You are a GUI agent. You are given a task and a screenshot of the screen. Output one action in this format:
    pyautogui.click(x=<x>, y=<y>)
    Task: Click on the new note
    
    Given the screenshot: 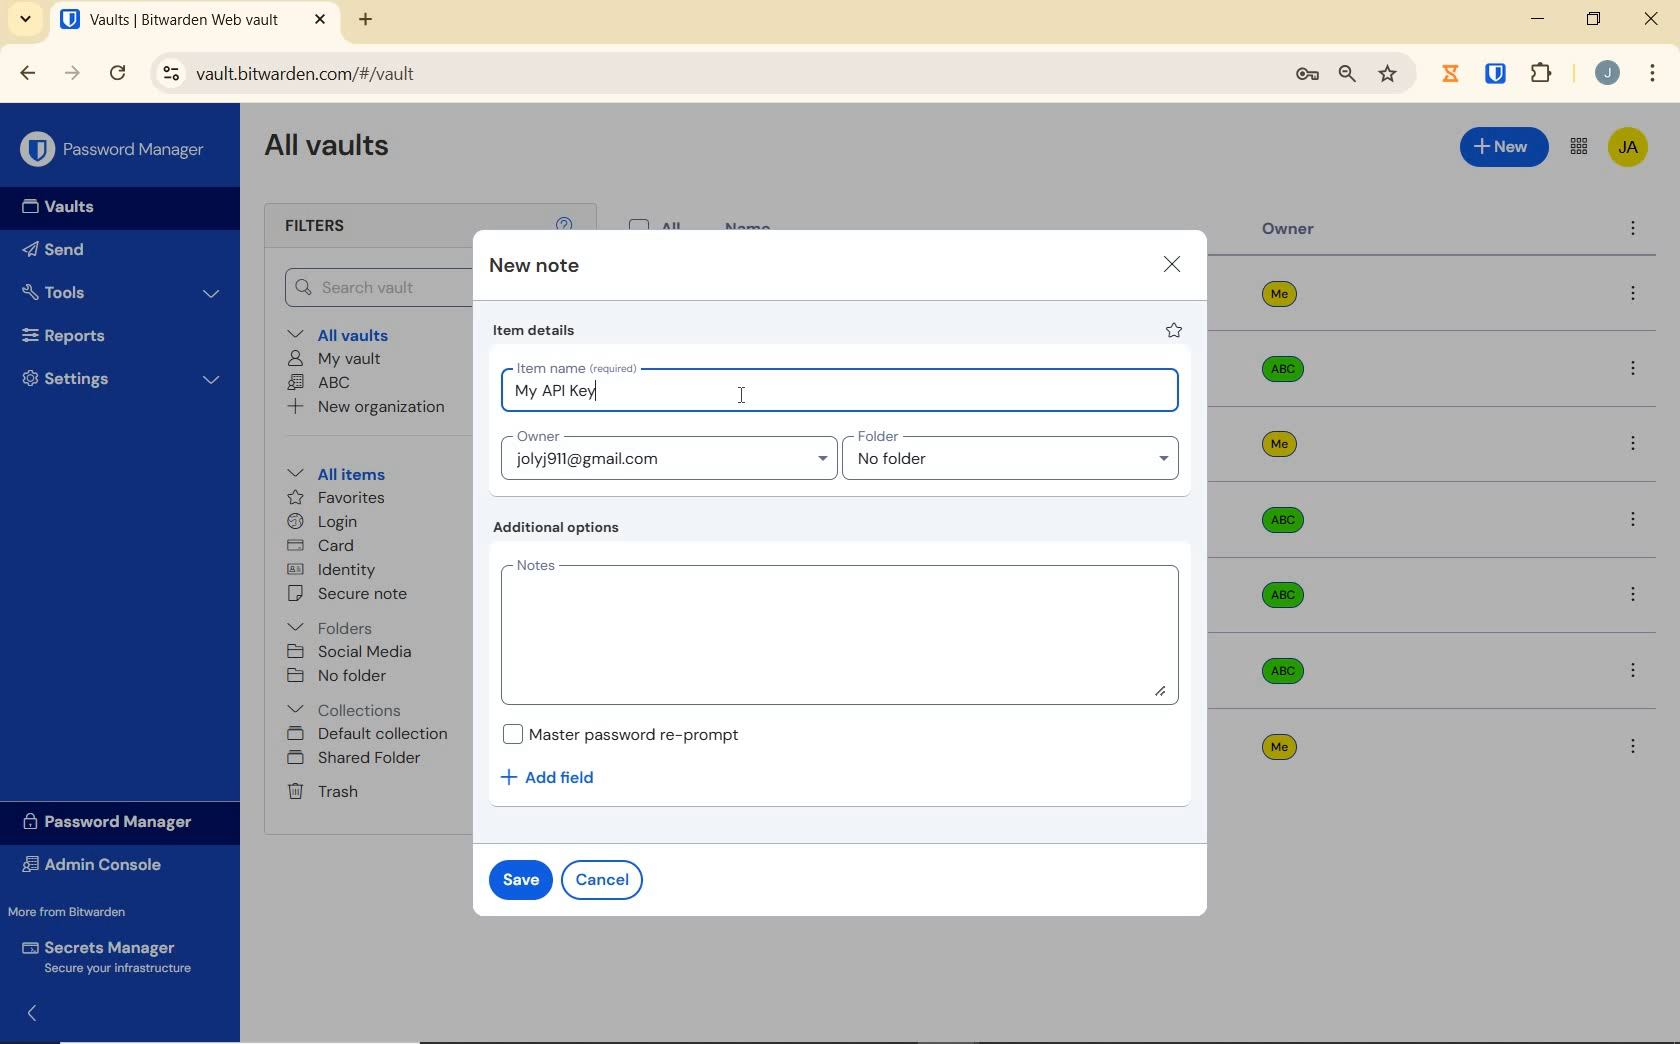 What is the action you would take?
    pyautogui.click(x=534, y=267)
    